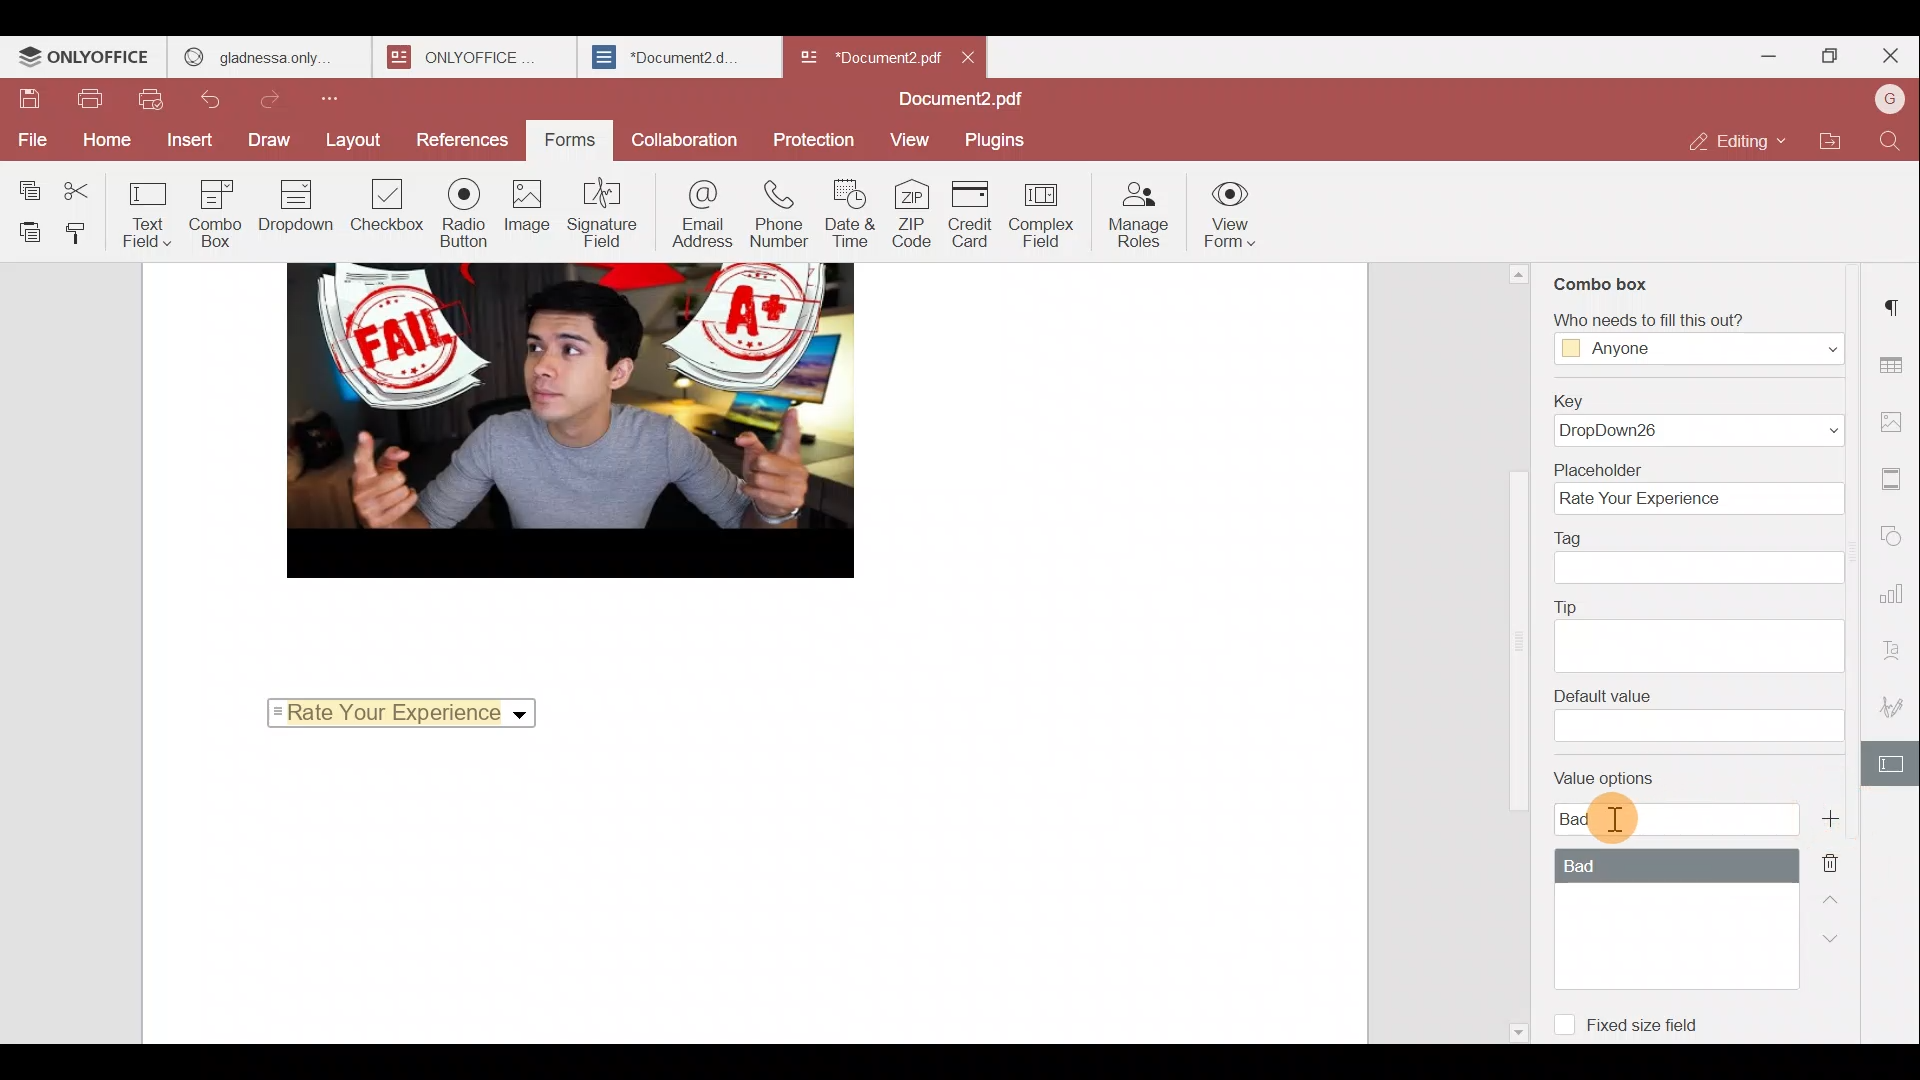 This screenshot has width=1920, height=1080. What do you see at coordinates (1615, 822) in the screenshot?
I see `Cursor` at bounding box center [1615, 822].